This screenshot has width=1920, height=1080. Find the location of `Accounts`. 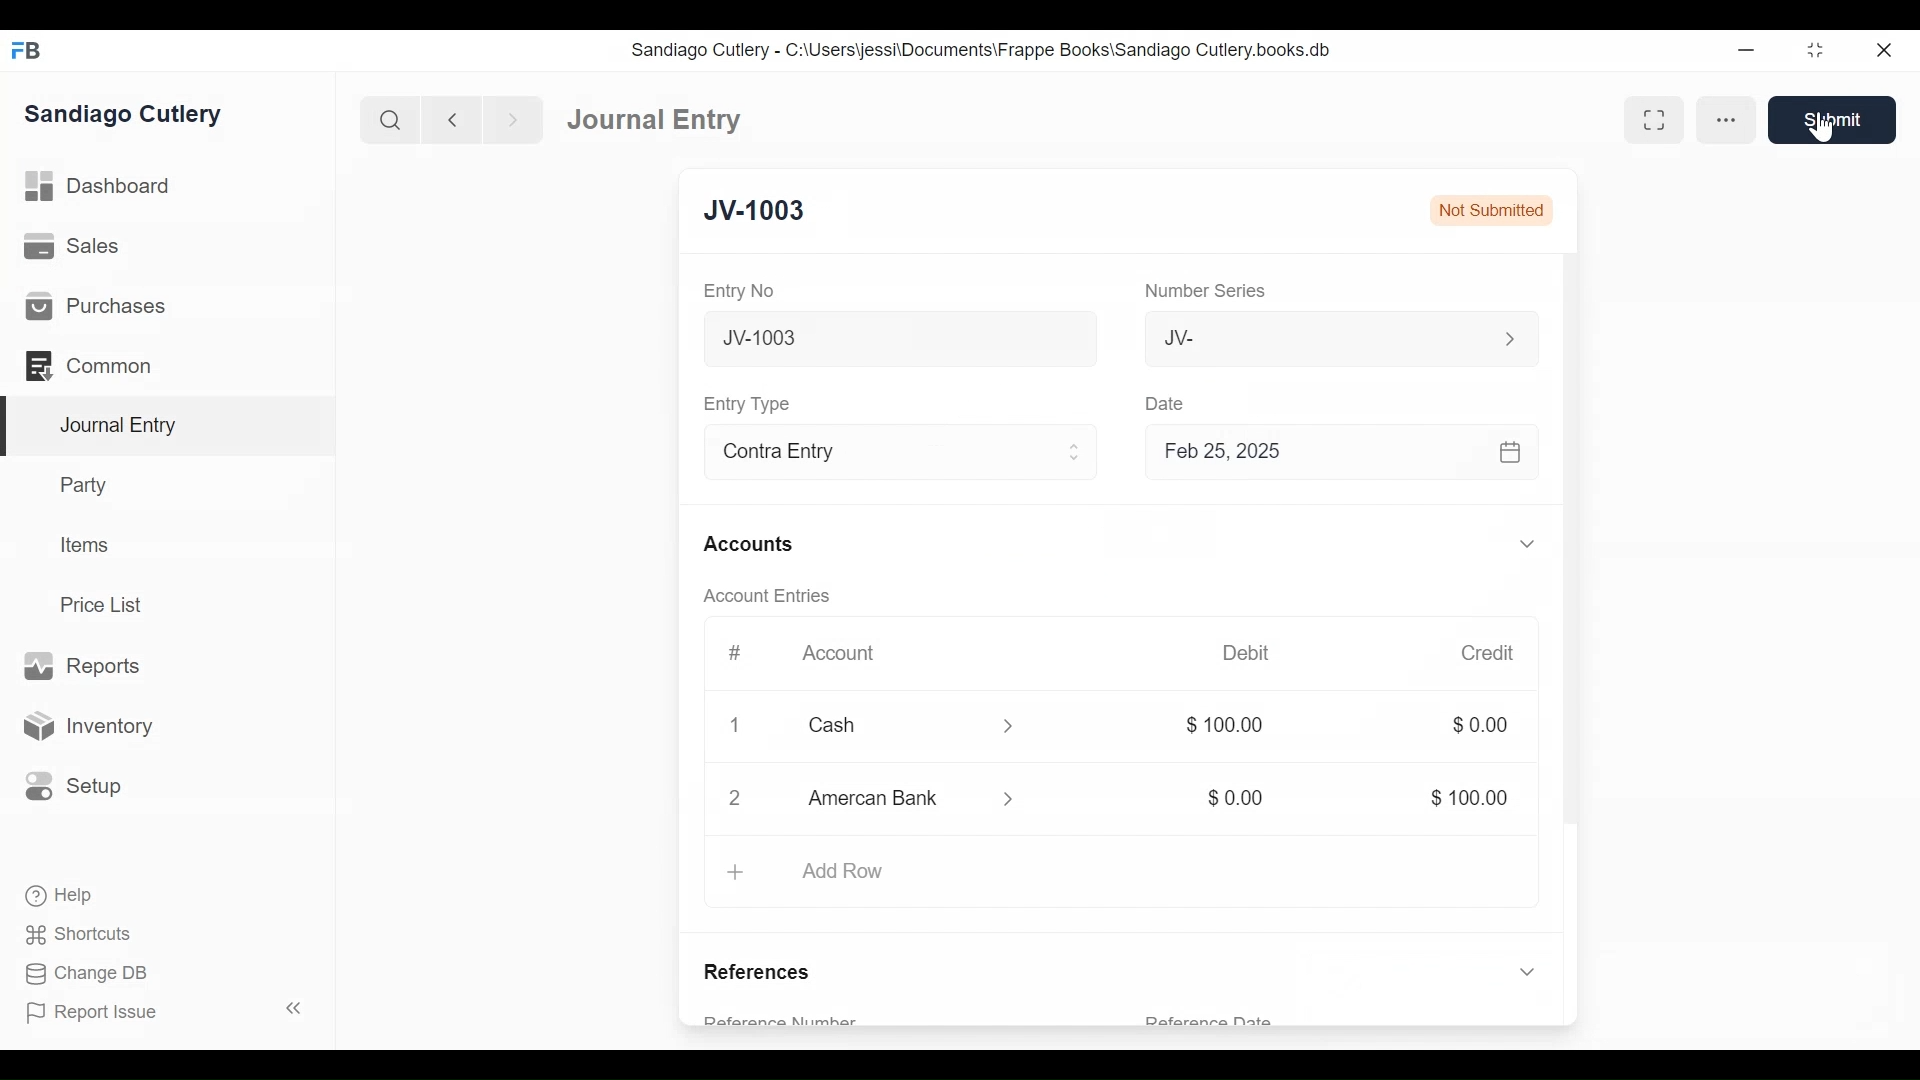

Accounts is located at coordinates (752, 544).